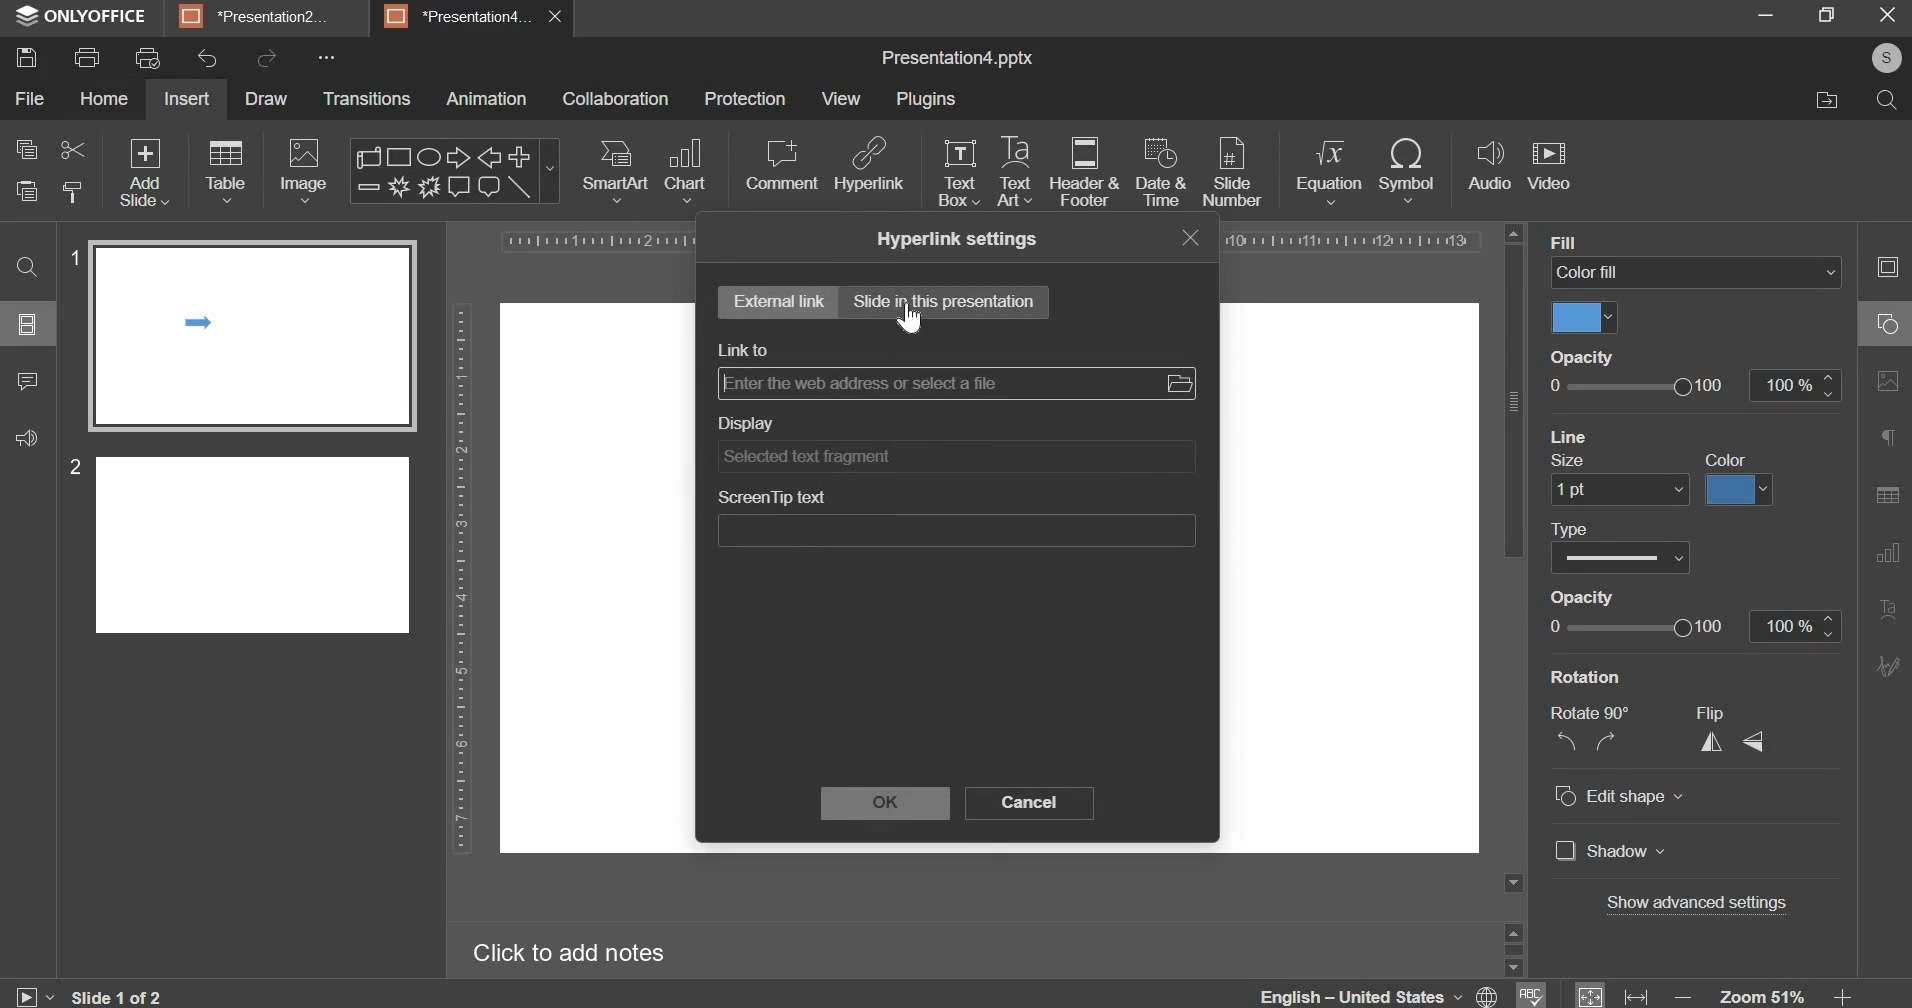 The width and height of the screenshot is (1912, 1008). Describe the element at coordinates (368, 100) in the screenshot. I see `transitions` at that location.